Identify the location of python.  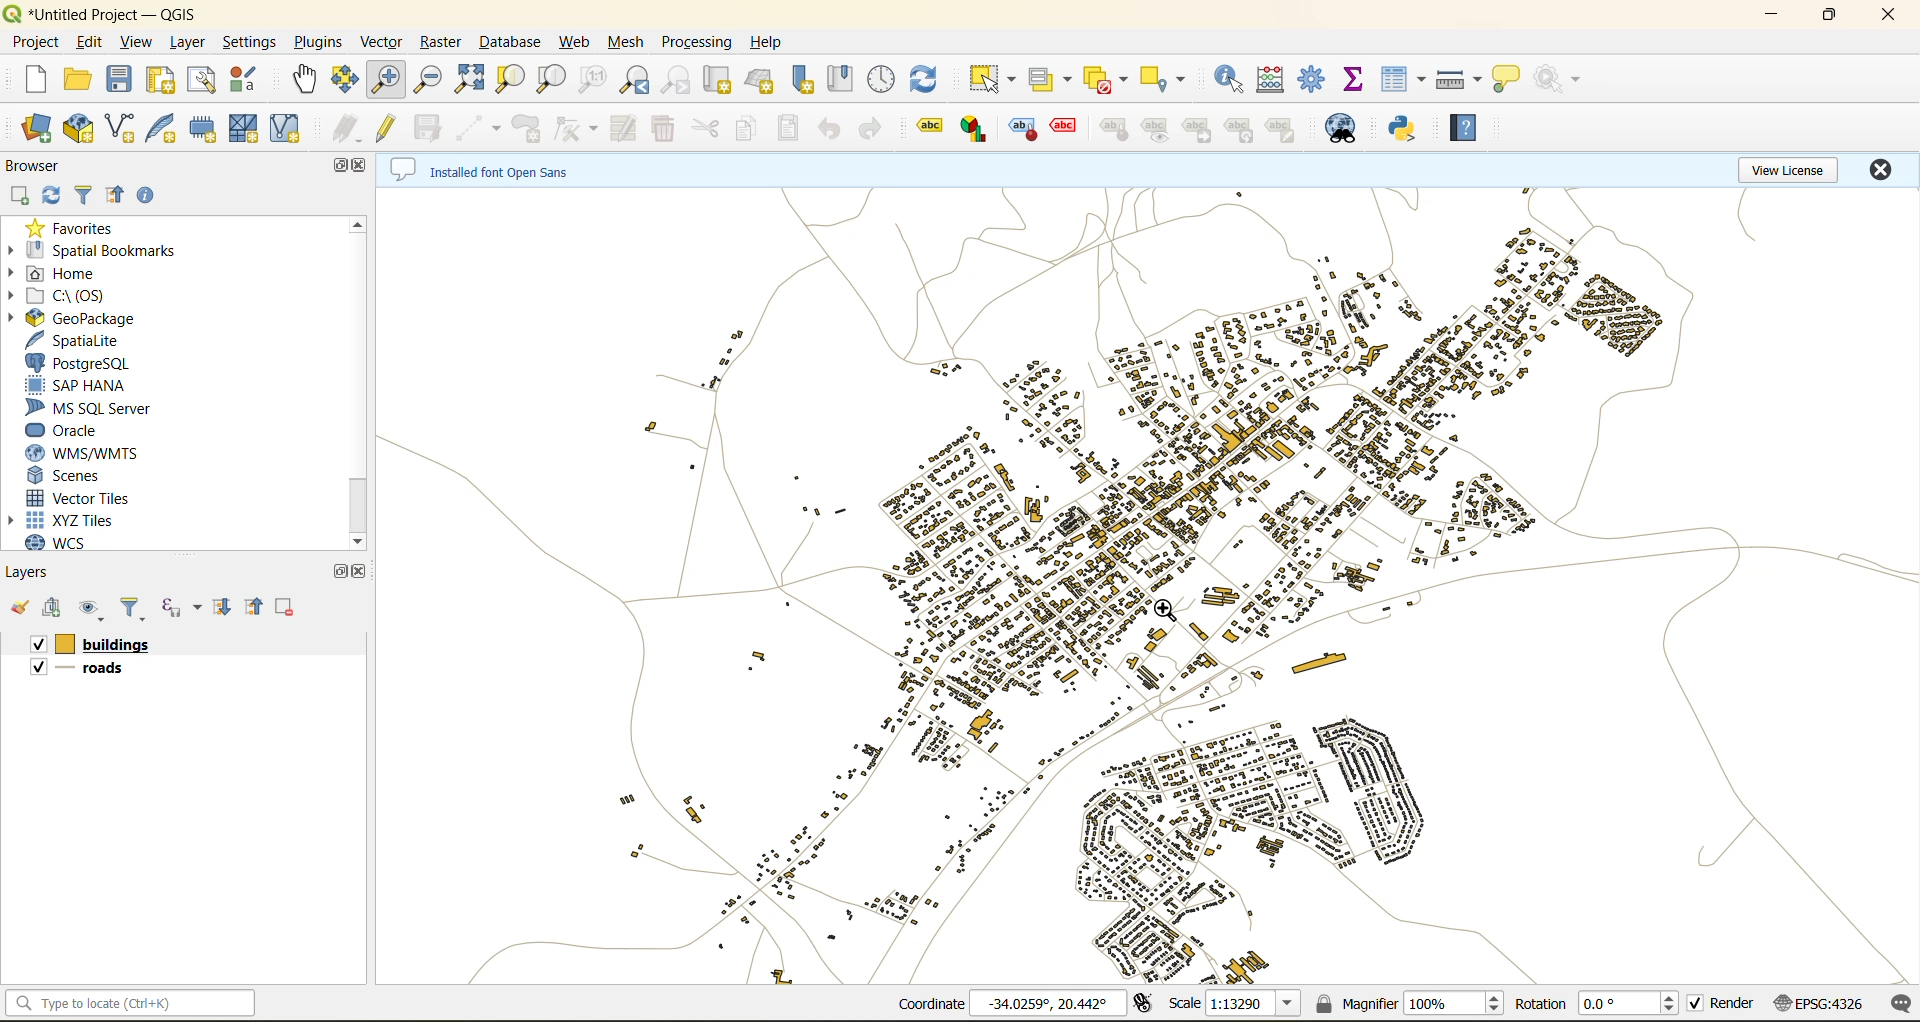
(1407, 130).